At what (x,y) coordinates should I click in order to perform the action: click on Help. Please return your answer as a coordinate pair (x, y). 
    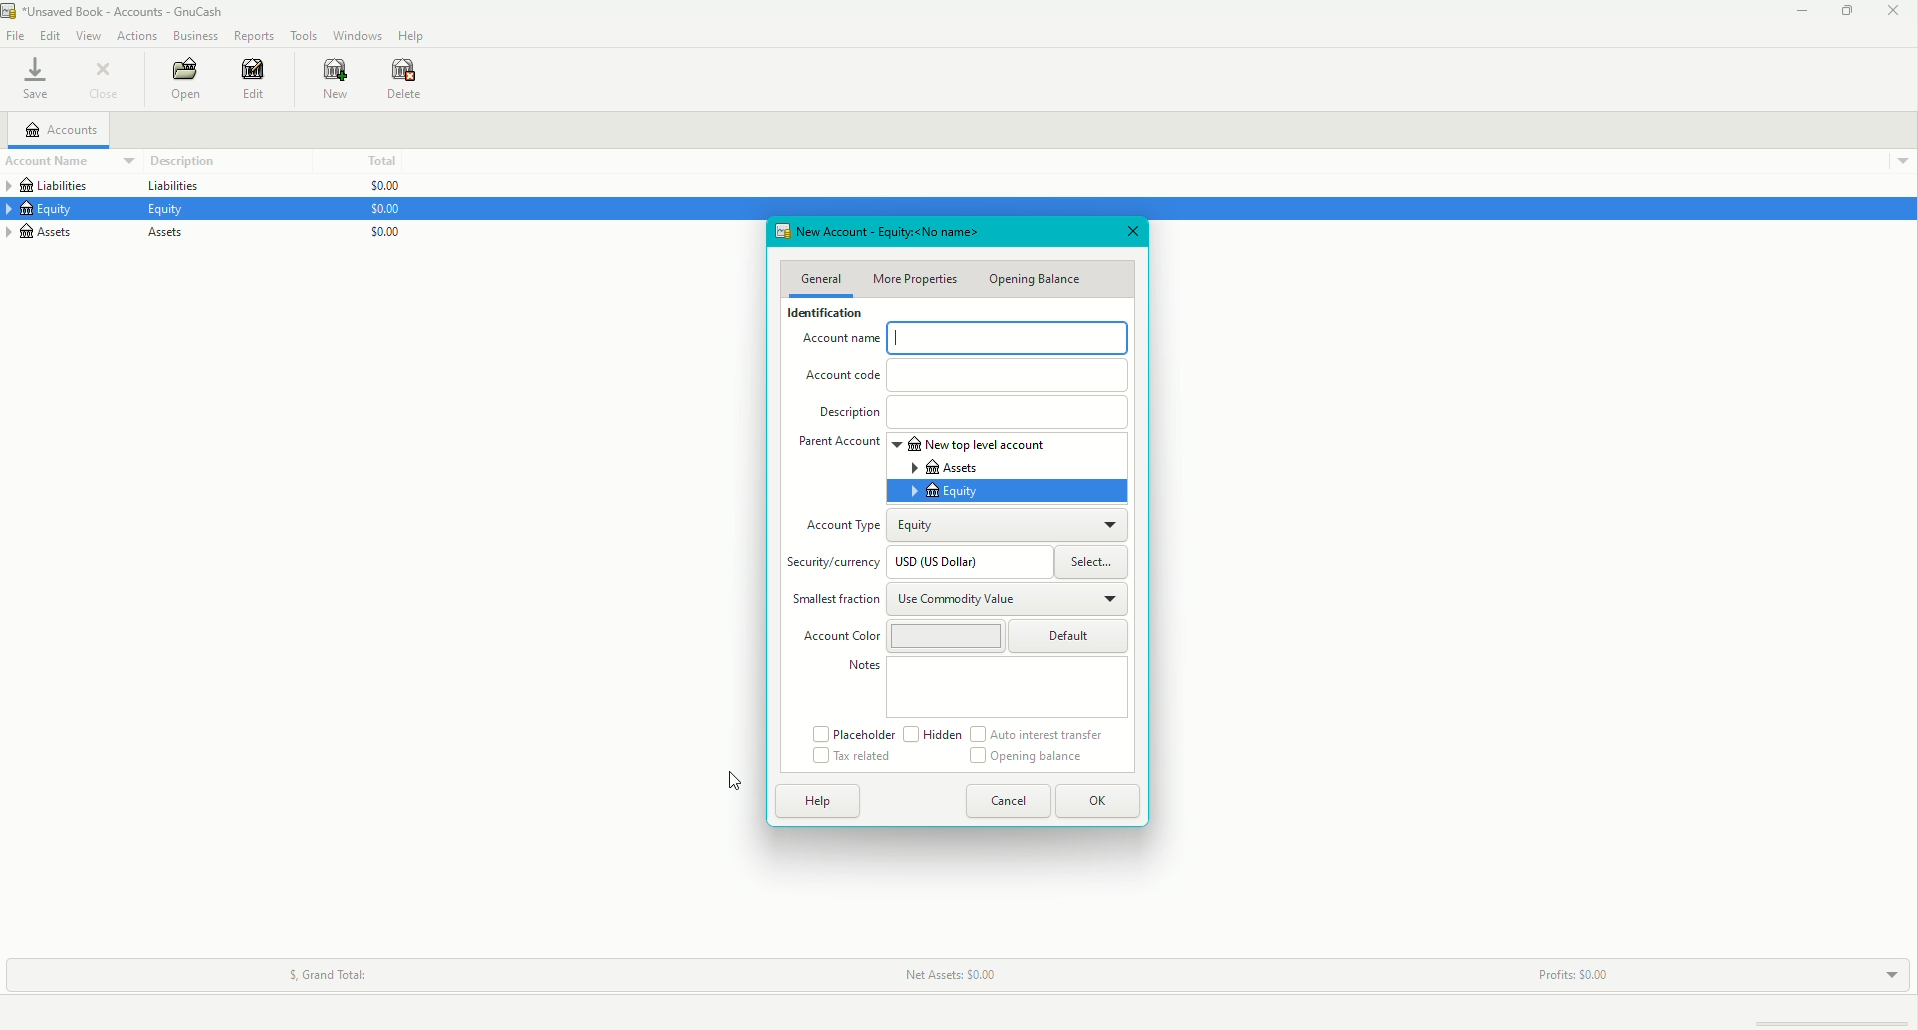
    Looking at the image, I should click on (824, 803).